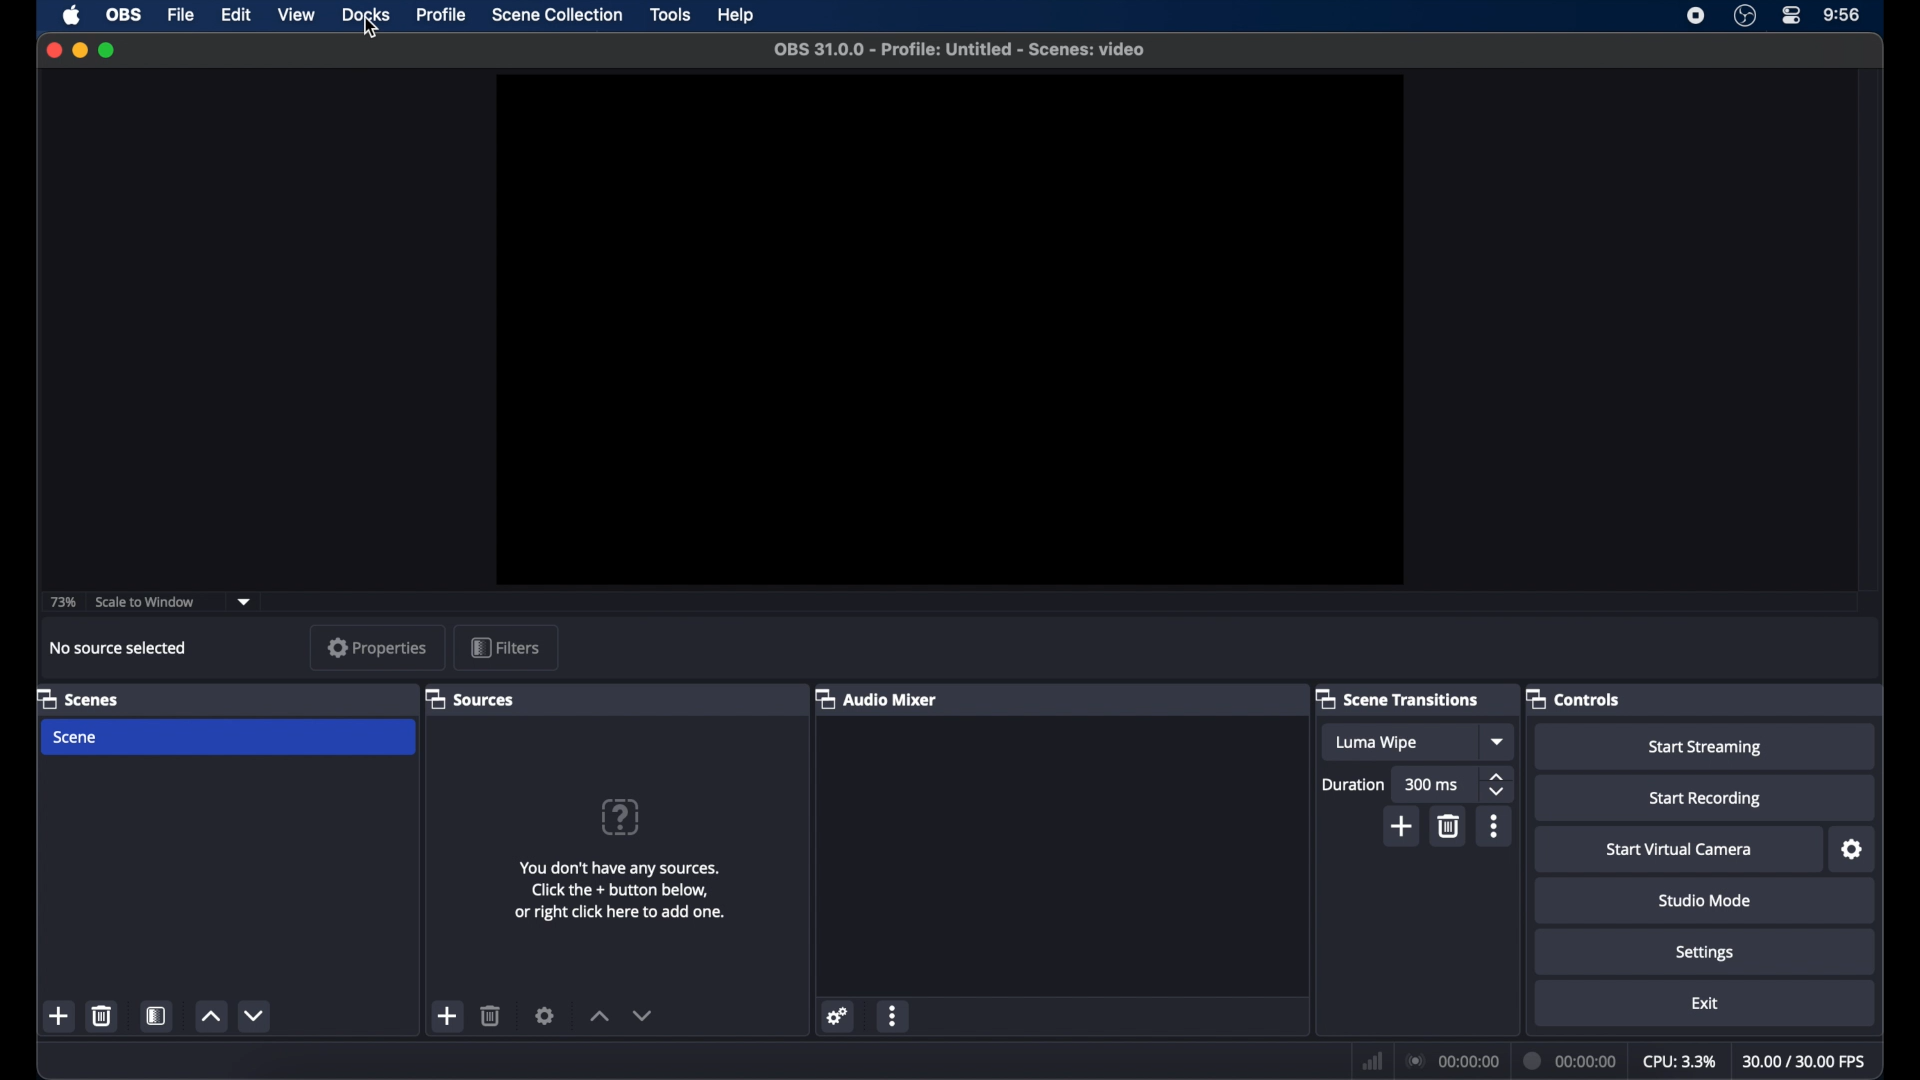 Image resolution: width=1920 pixels, height=1080 pixels. What do you see at coordinates (157, 1015) in the screenshot?
I see `scene filters` at bounding box center [157, 1015].